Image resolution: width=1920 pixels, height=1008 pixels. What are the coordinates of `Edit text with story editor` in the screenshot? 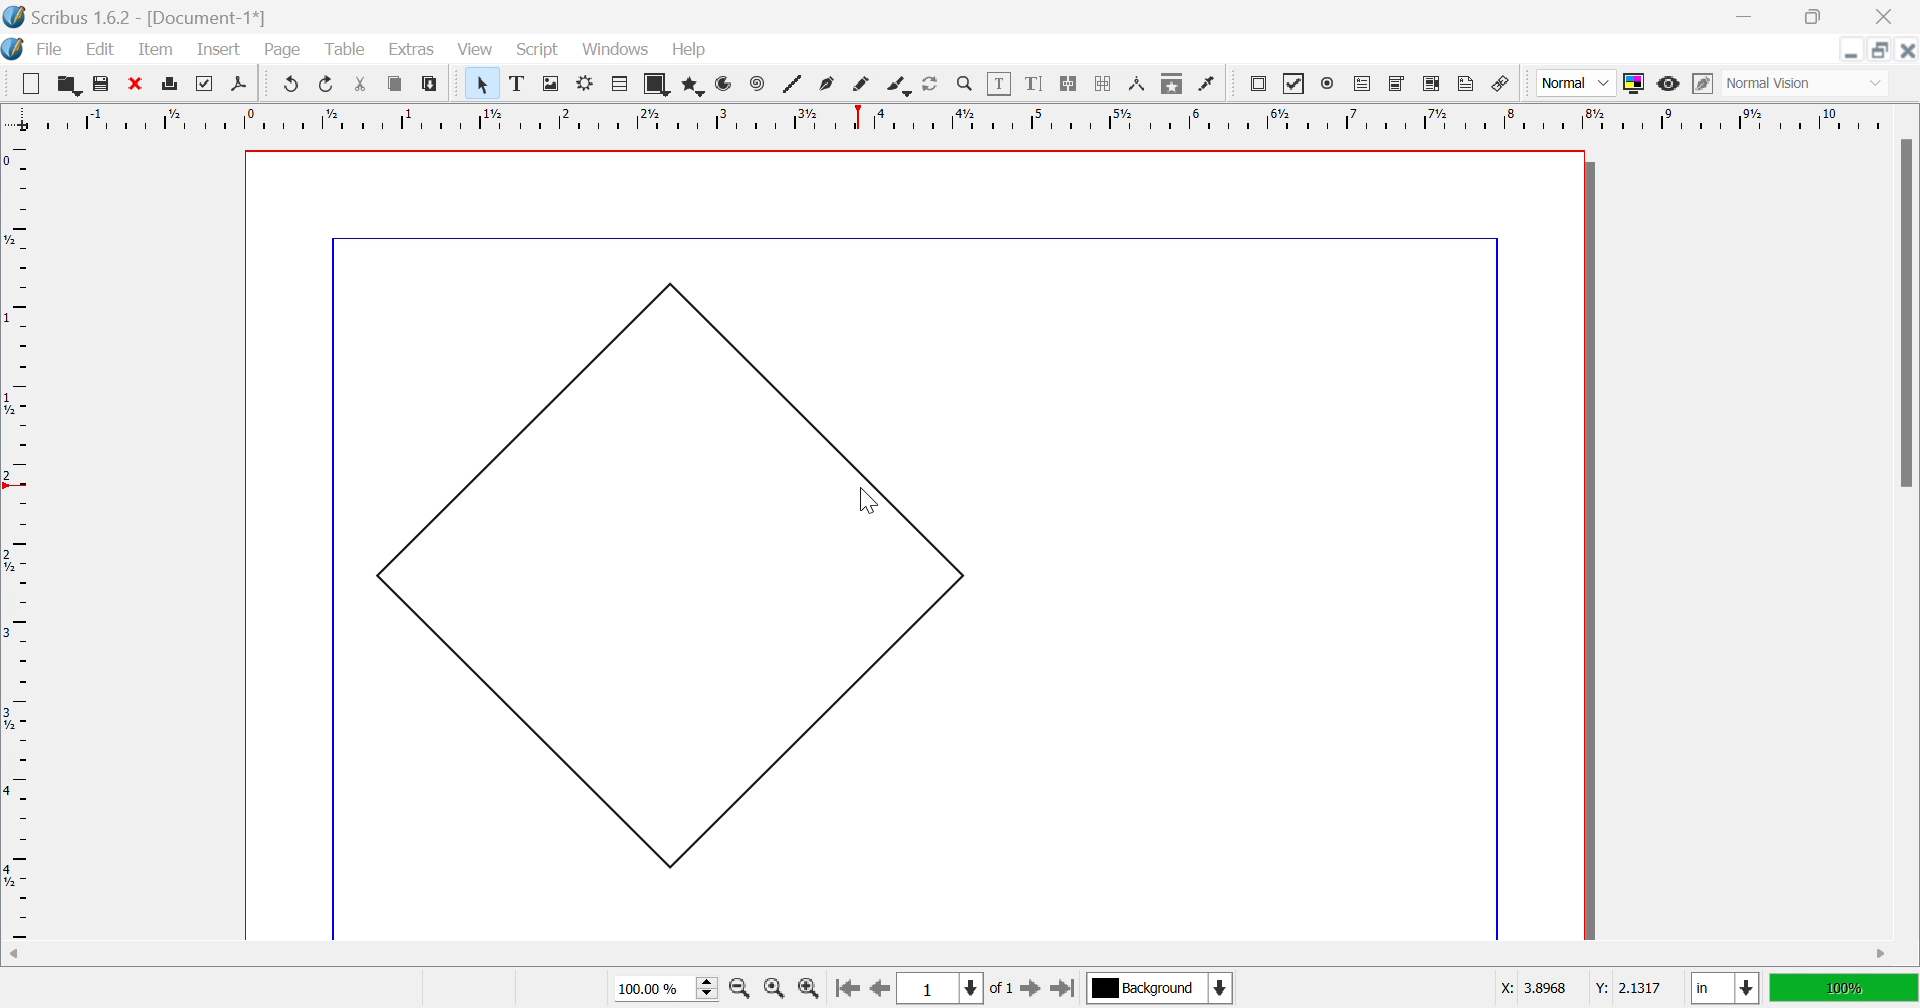 It's located at (1033, 83).